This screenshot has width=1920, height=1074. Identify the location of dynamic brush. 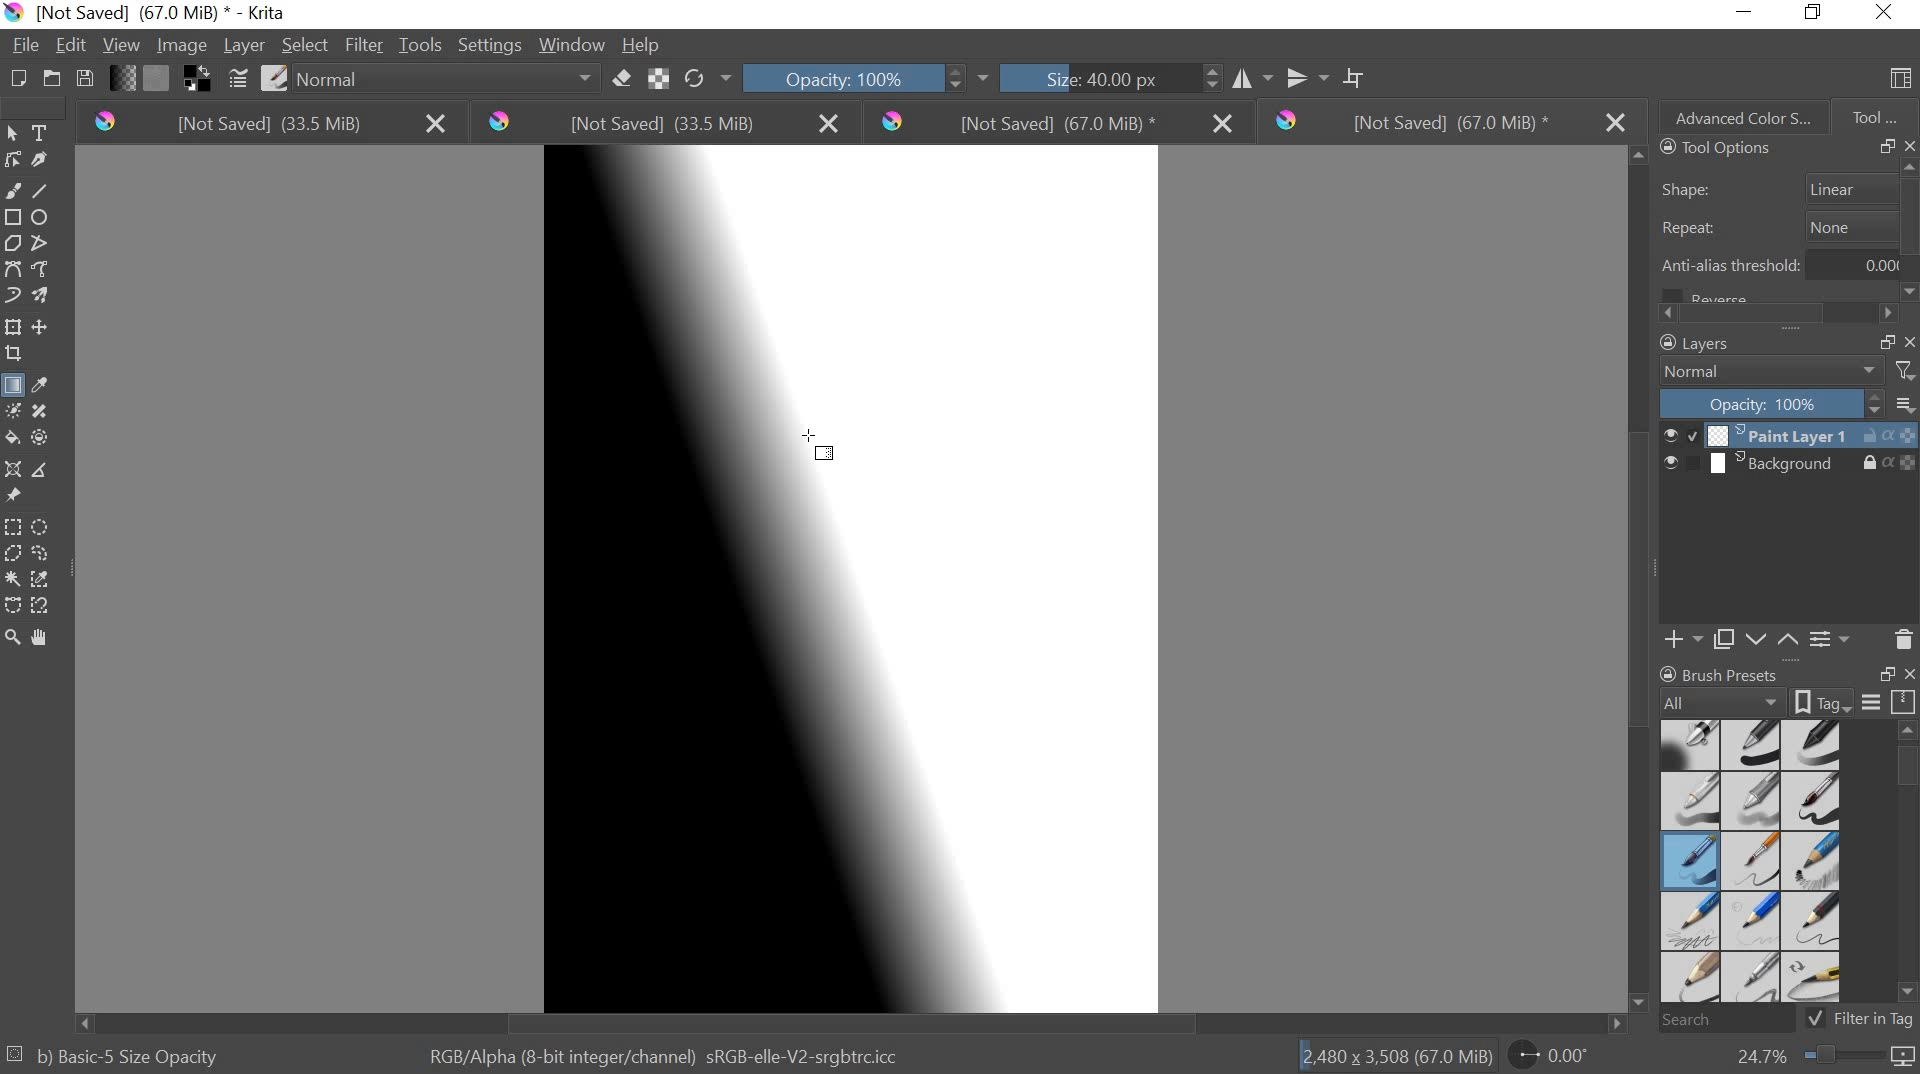
(12, 294).